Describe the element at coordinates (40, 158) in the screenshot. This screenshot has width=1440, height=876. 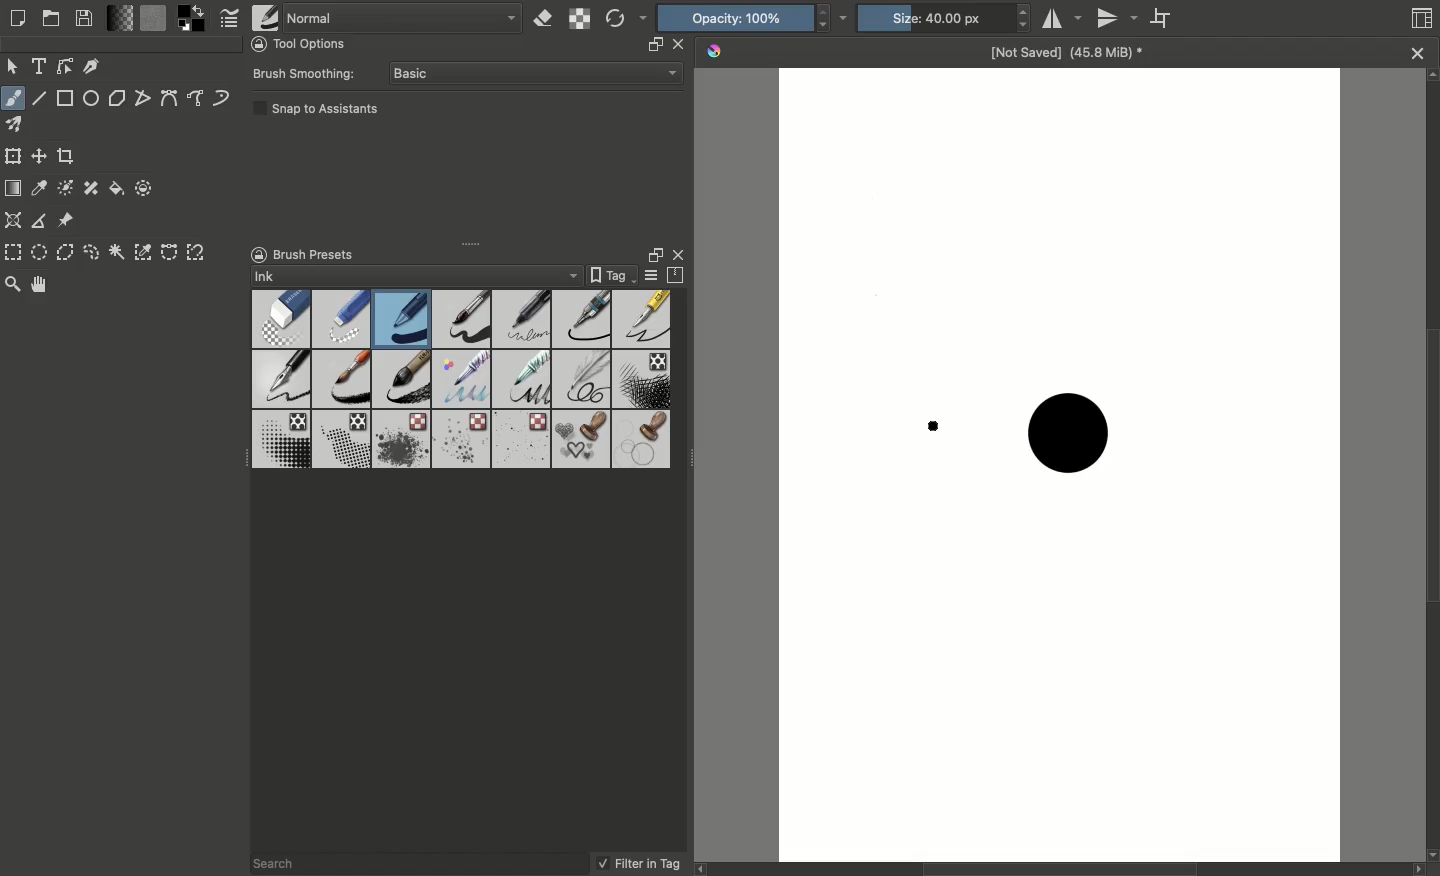
I see `Move a layer` at that location.